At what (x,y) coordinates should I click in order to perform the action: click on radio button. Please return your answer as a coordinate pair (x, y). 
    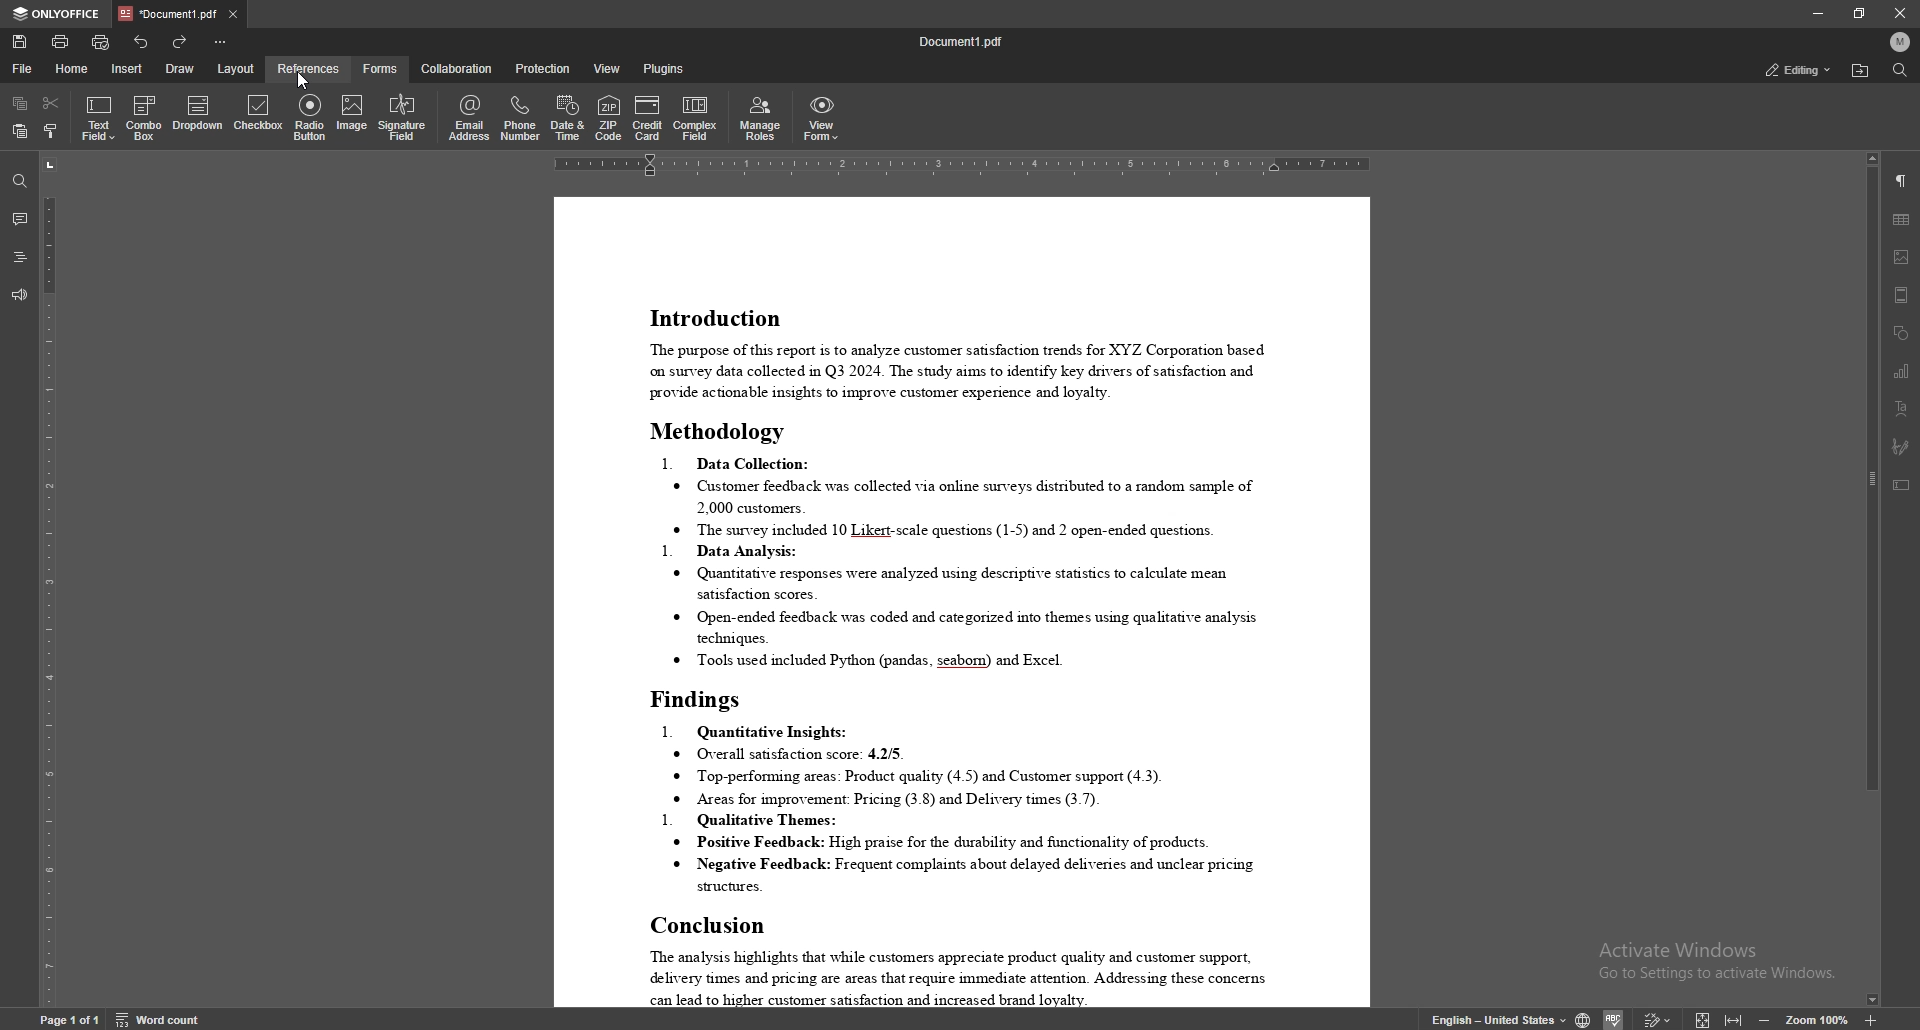
    Looking at the image, I should click on (311, 118).